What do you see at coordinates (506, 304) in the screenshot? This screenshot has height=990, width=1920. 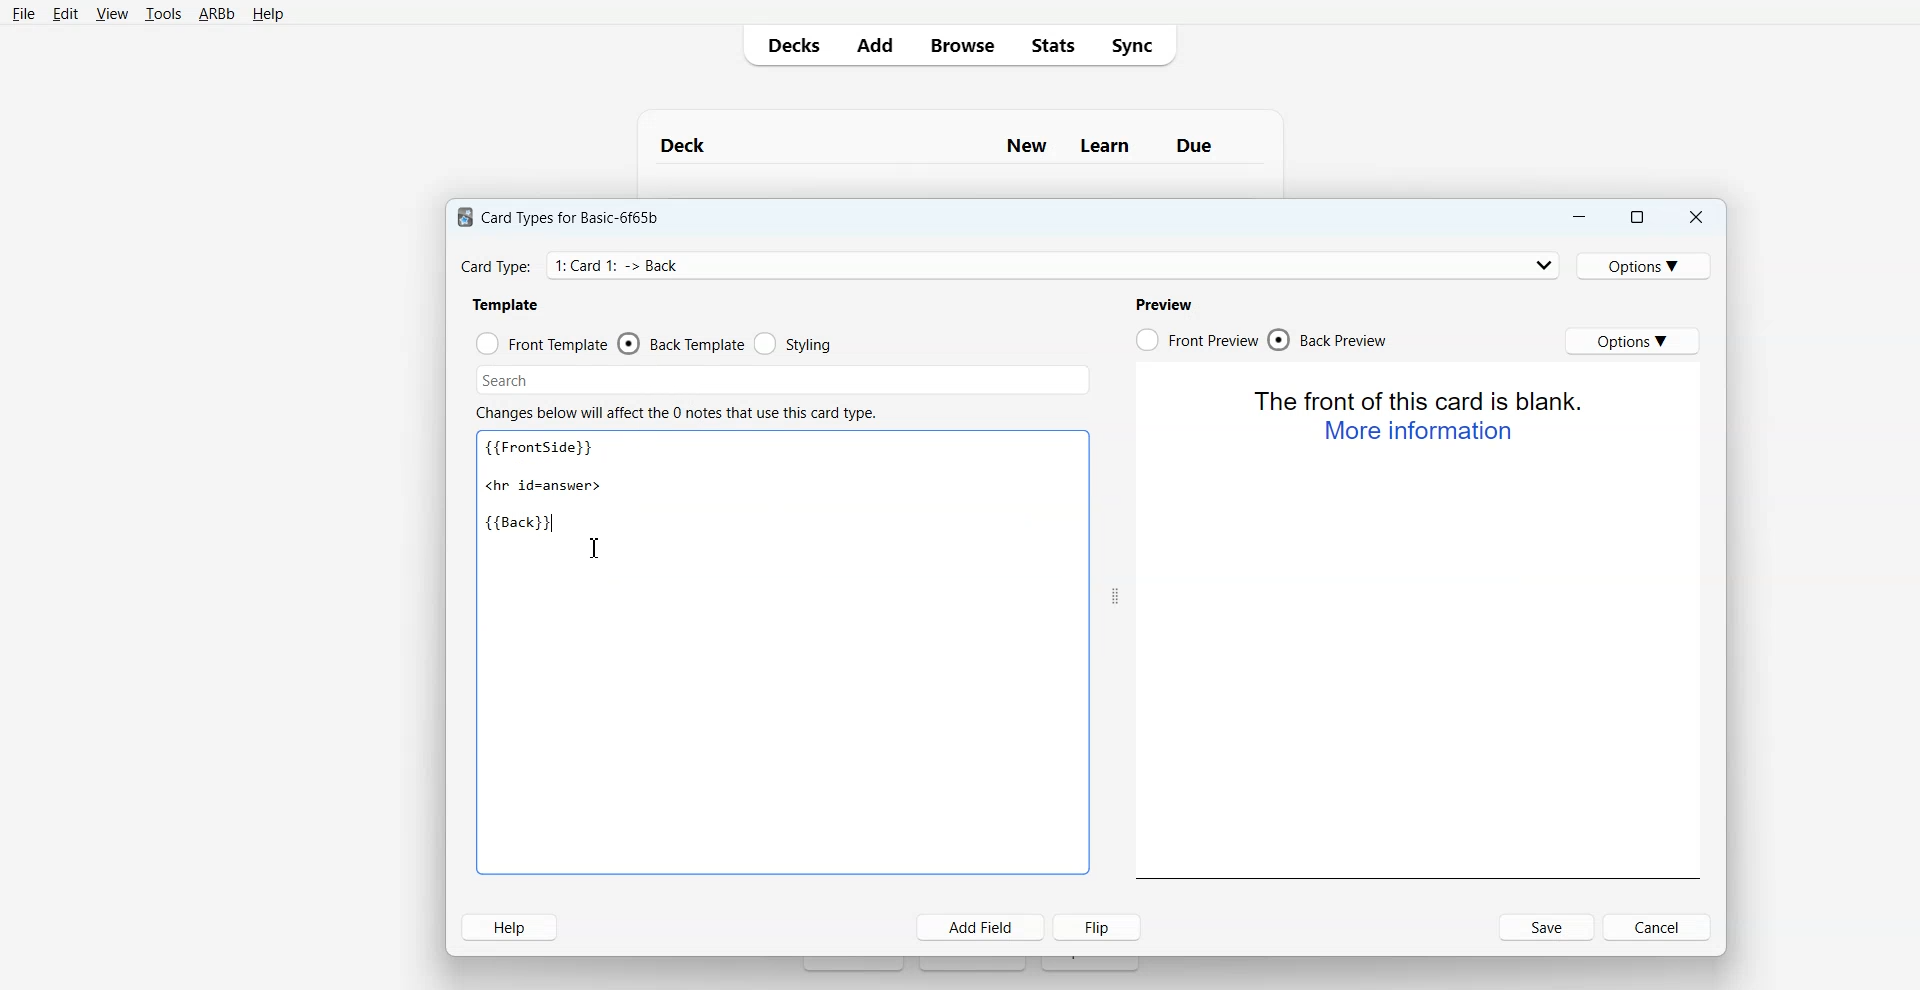 I see `Text 2` at bounding box center [506, 304].